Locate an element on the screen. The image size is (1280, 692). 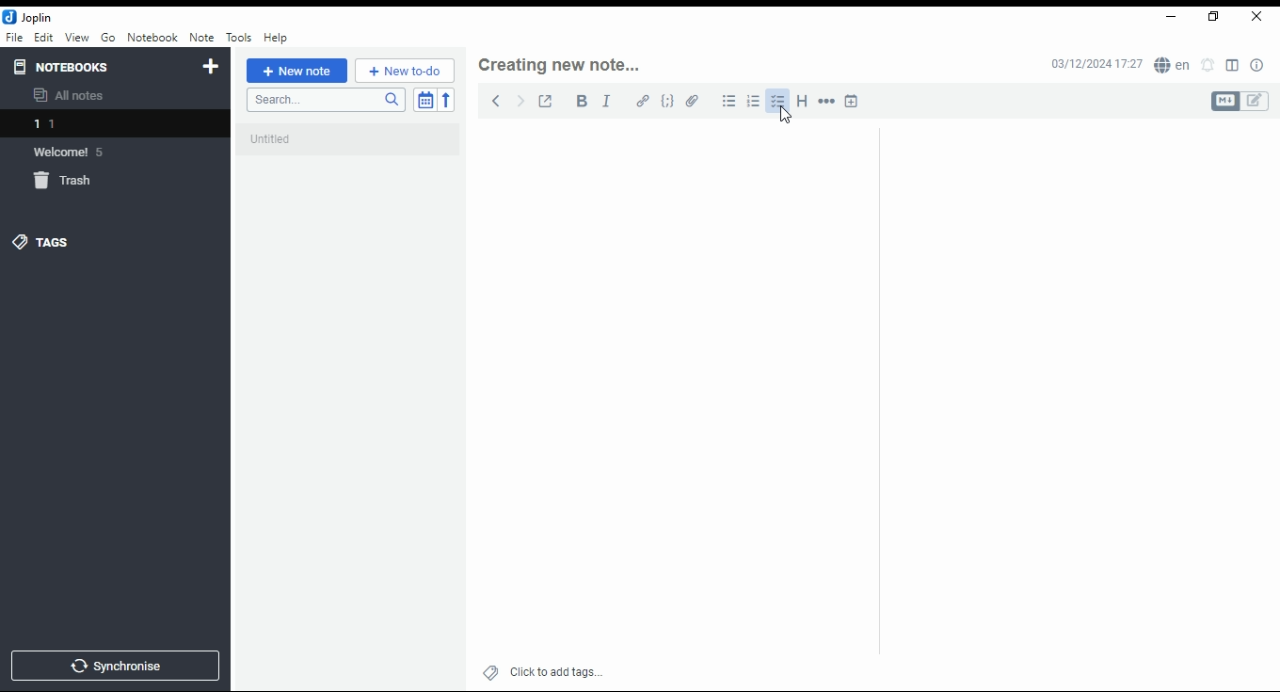
help is located at coordinates (276, 38).